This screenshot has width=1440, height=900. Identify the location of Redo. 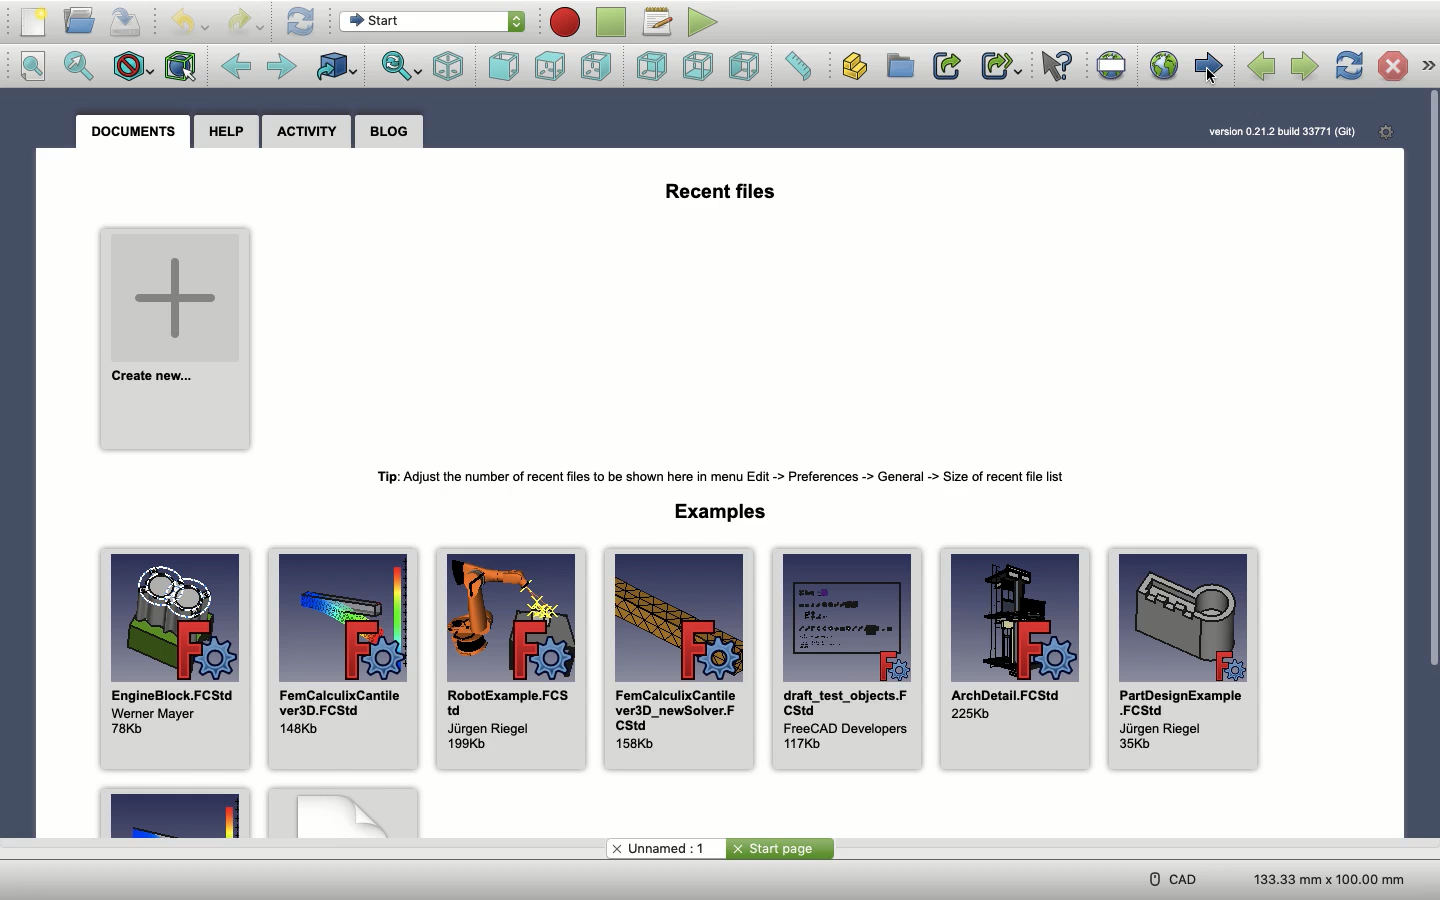
(246, 22).